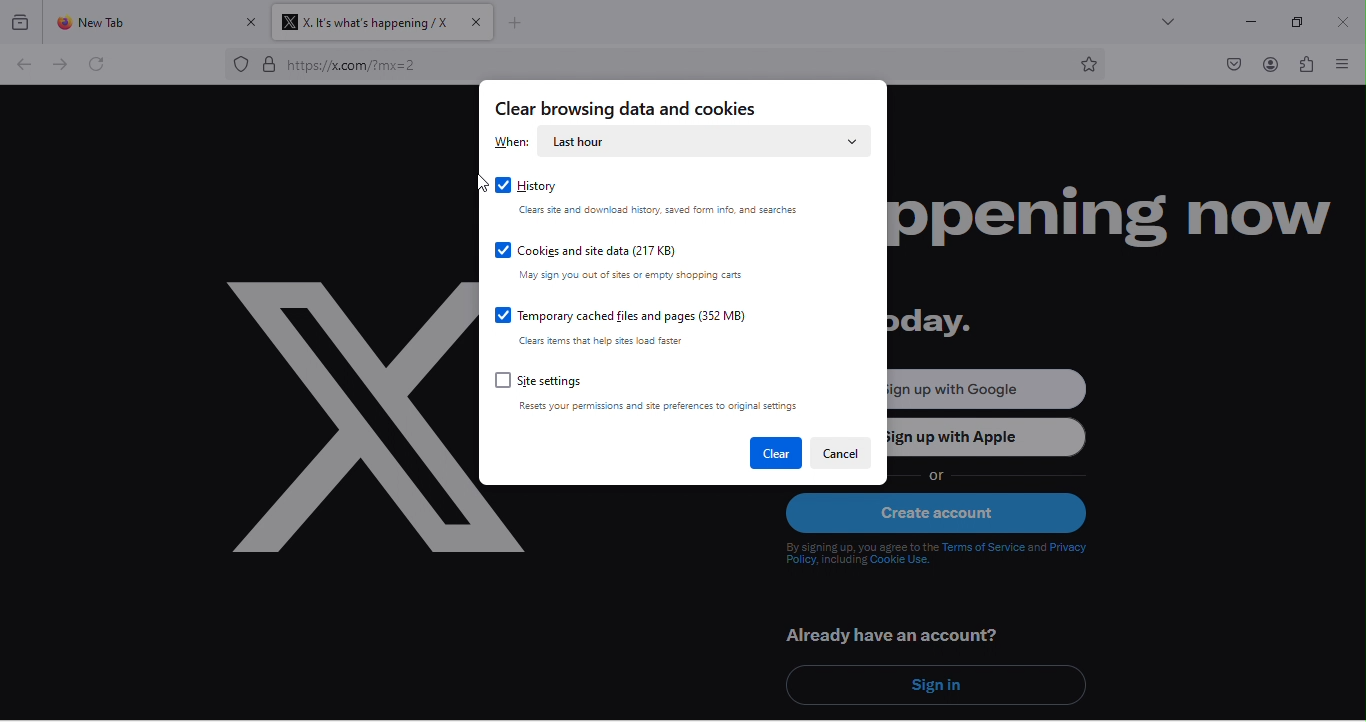  I want to click on pocket, so click(1226, 62).